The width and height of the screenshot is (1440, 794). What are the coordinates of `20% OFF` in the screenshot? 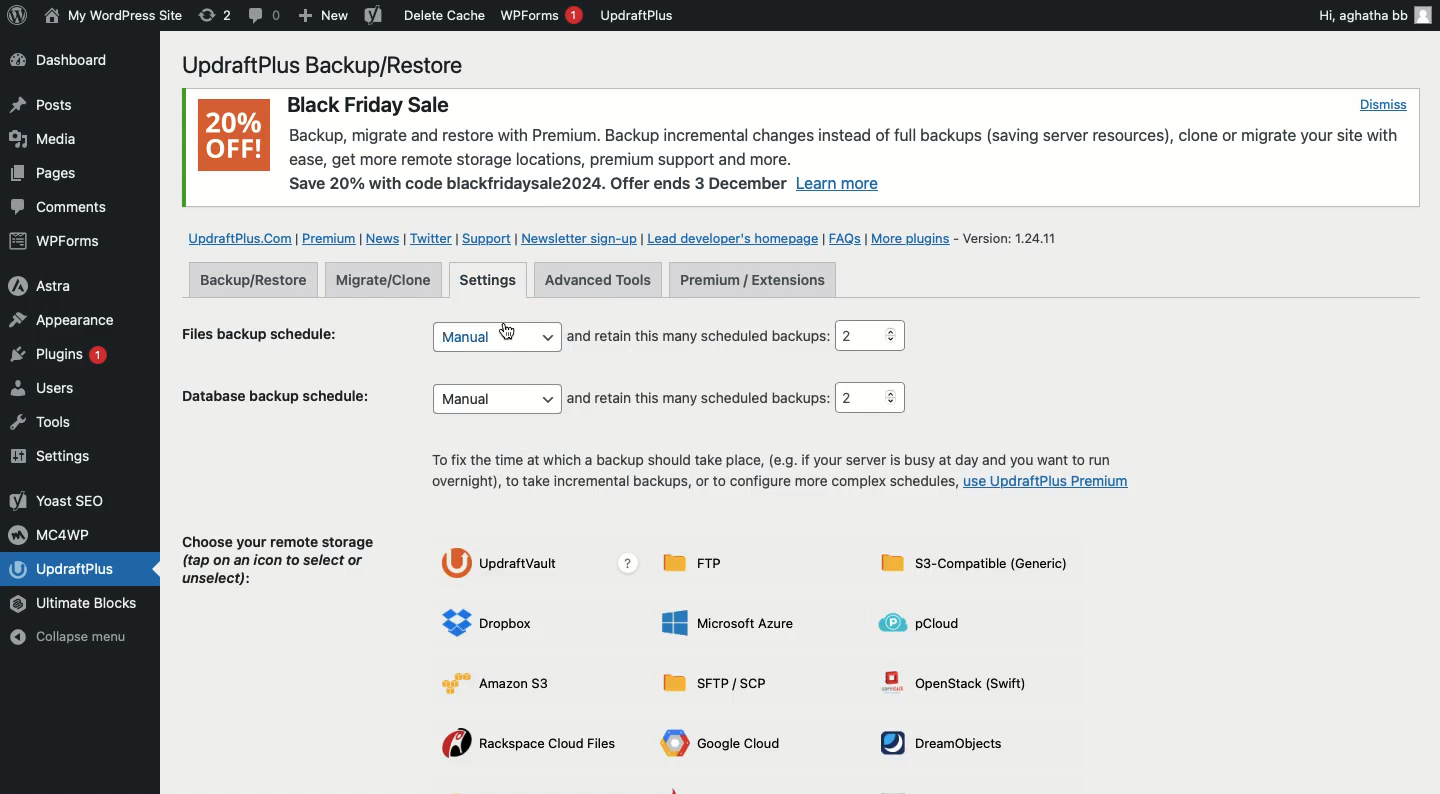 It's located at (233, 139).